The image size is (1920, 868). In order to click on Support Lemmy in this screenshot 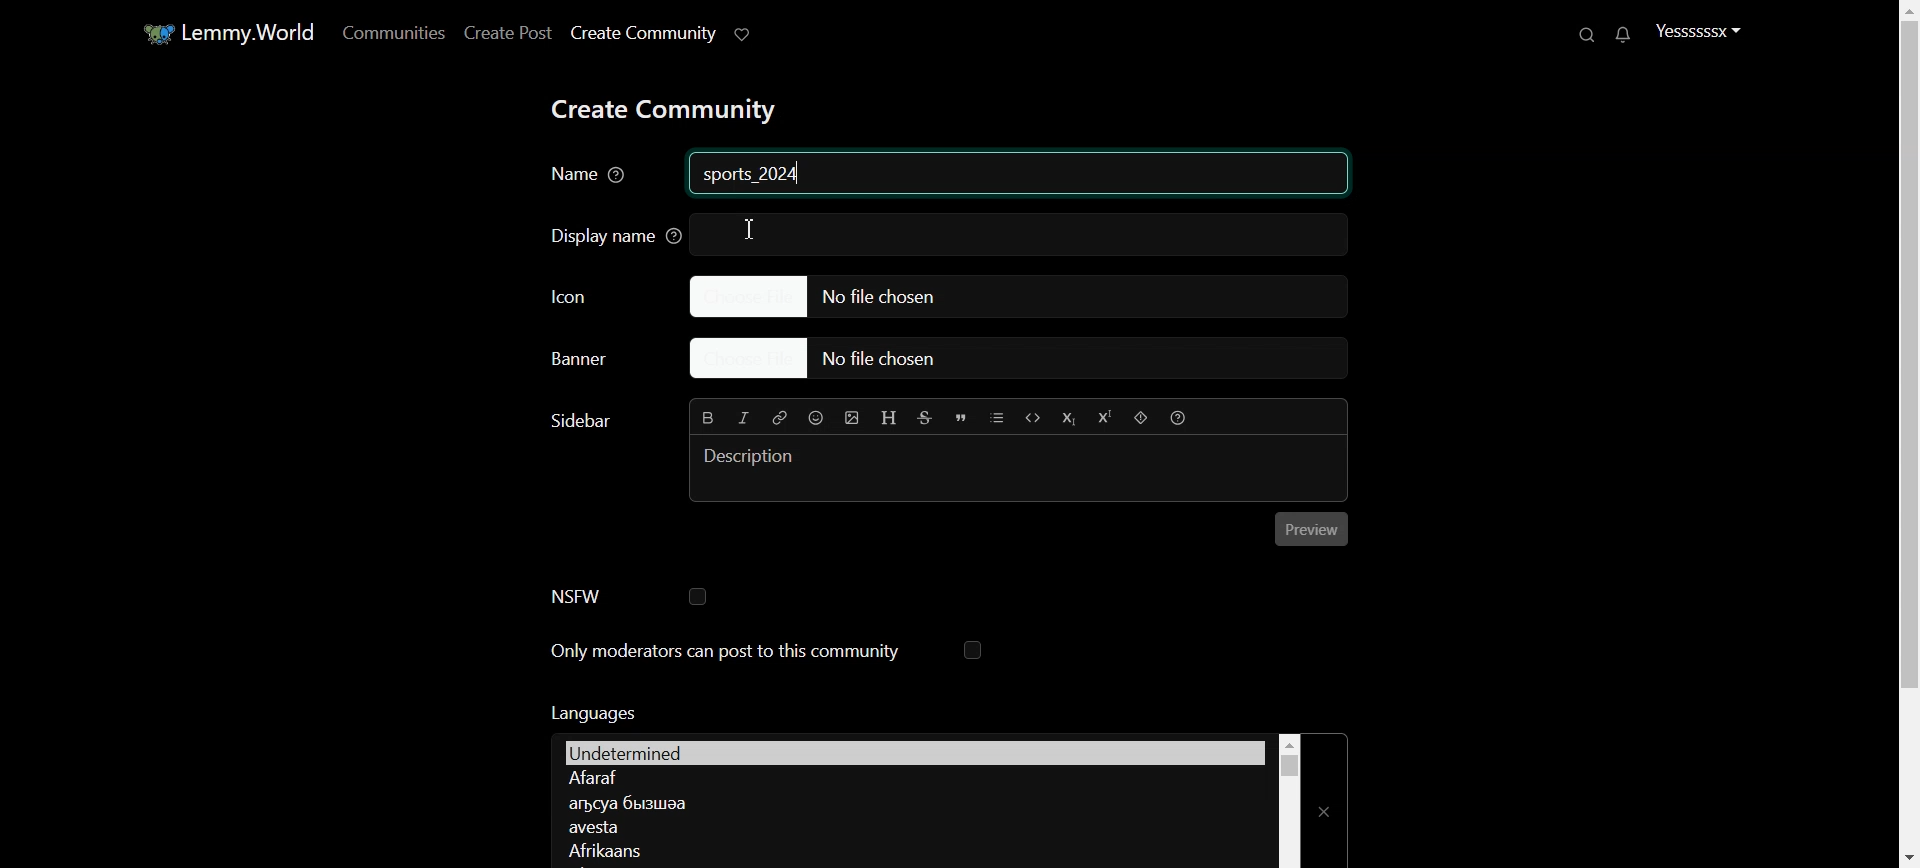, I will do `click(744, 33)`.